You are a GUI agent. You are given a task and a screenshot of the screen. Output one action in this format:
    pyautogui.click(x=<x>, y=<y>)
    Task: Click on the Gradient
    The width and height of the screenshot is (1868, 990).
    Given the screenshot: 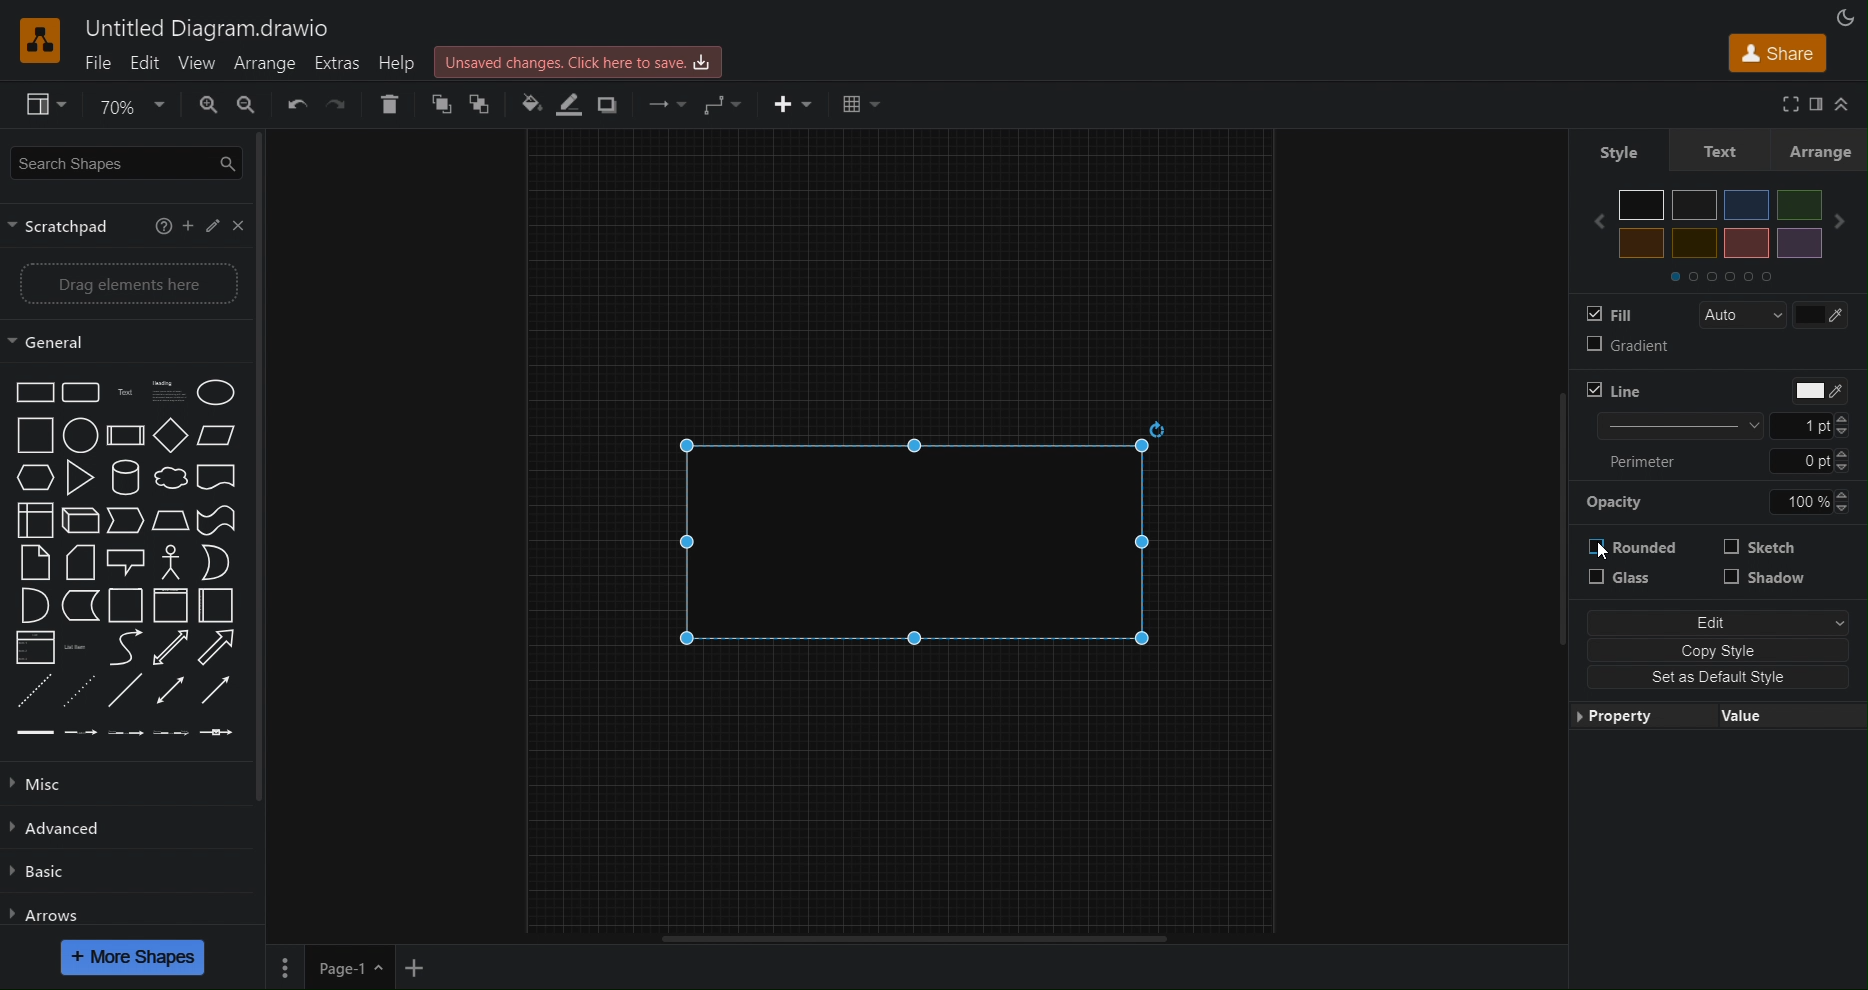 What is the action you would take?
    pyautogui.click(x=1623, y=350)
    